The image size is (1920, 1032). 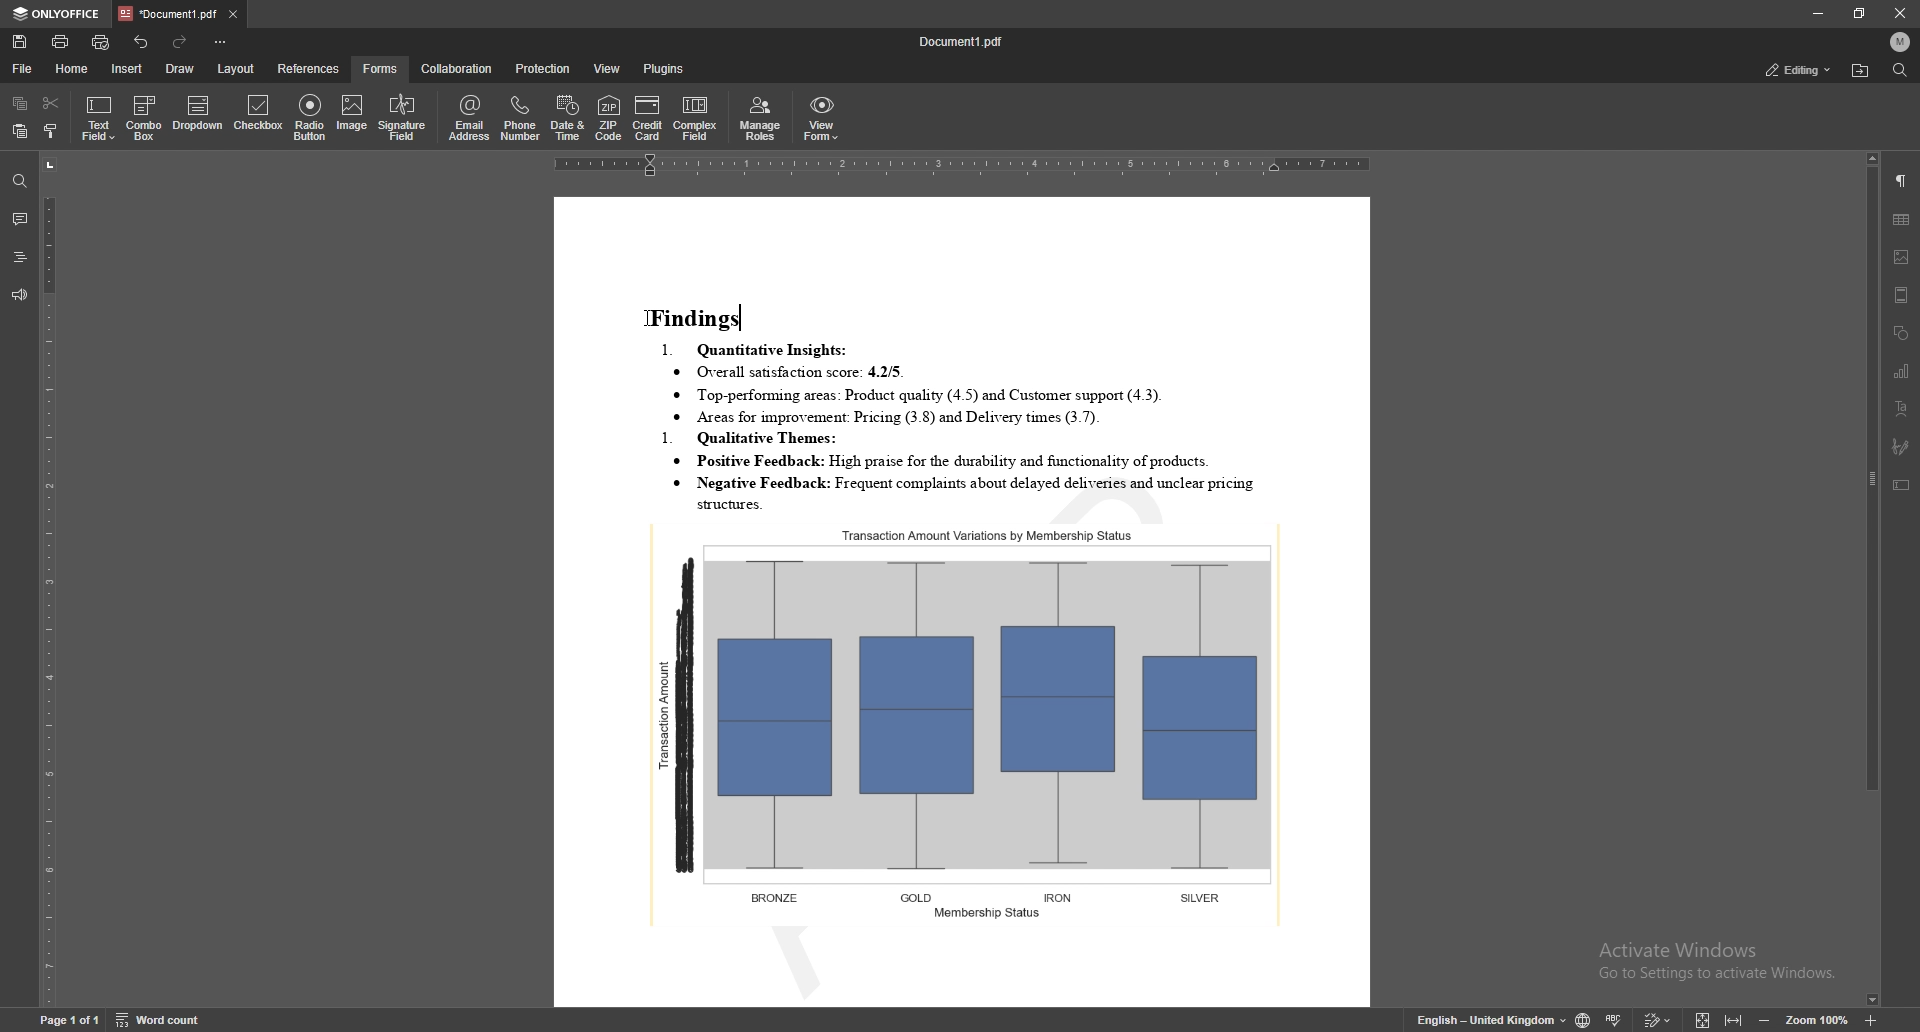 I want to click on header and footer, so click(x=1901, y=295).